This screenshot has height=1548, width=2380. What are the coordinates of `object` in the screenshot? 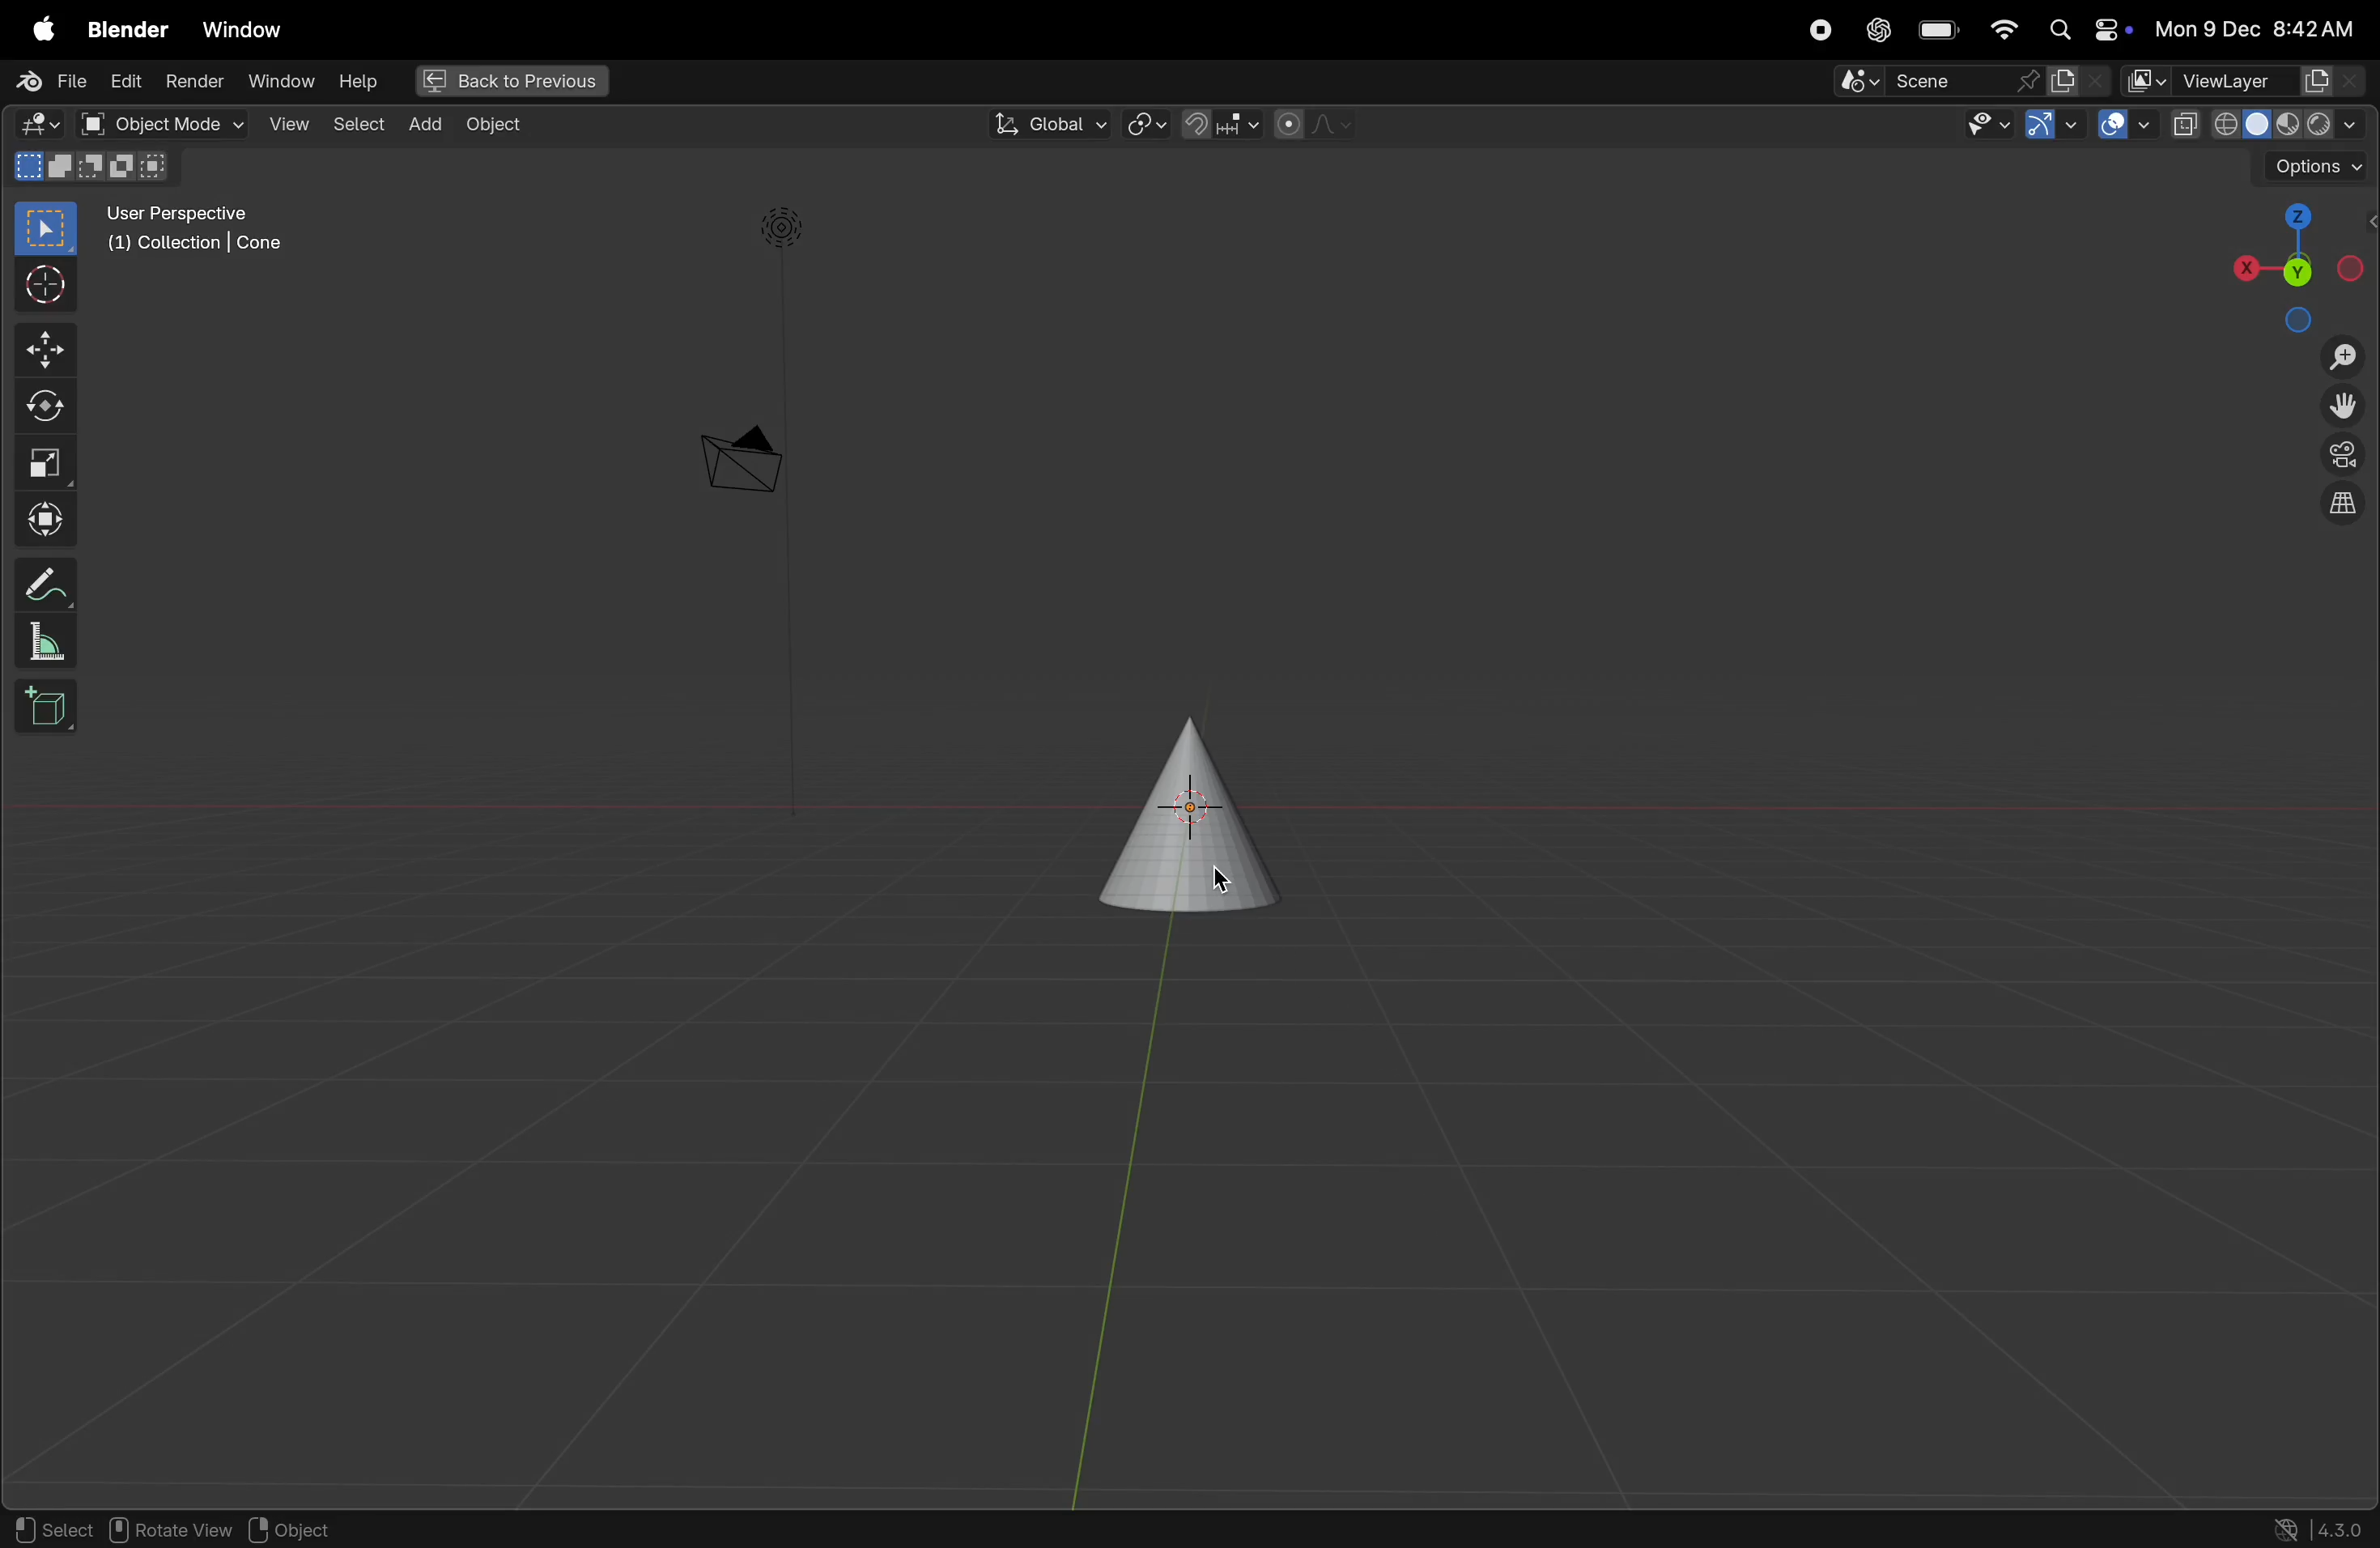 It's located at (301, 1527).